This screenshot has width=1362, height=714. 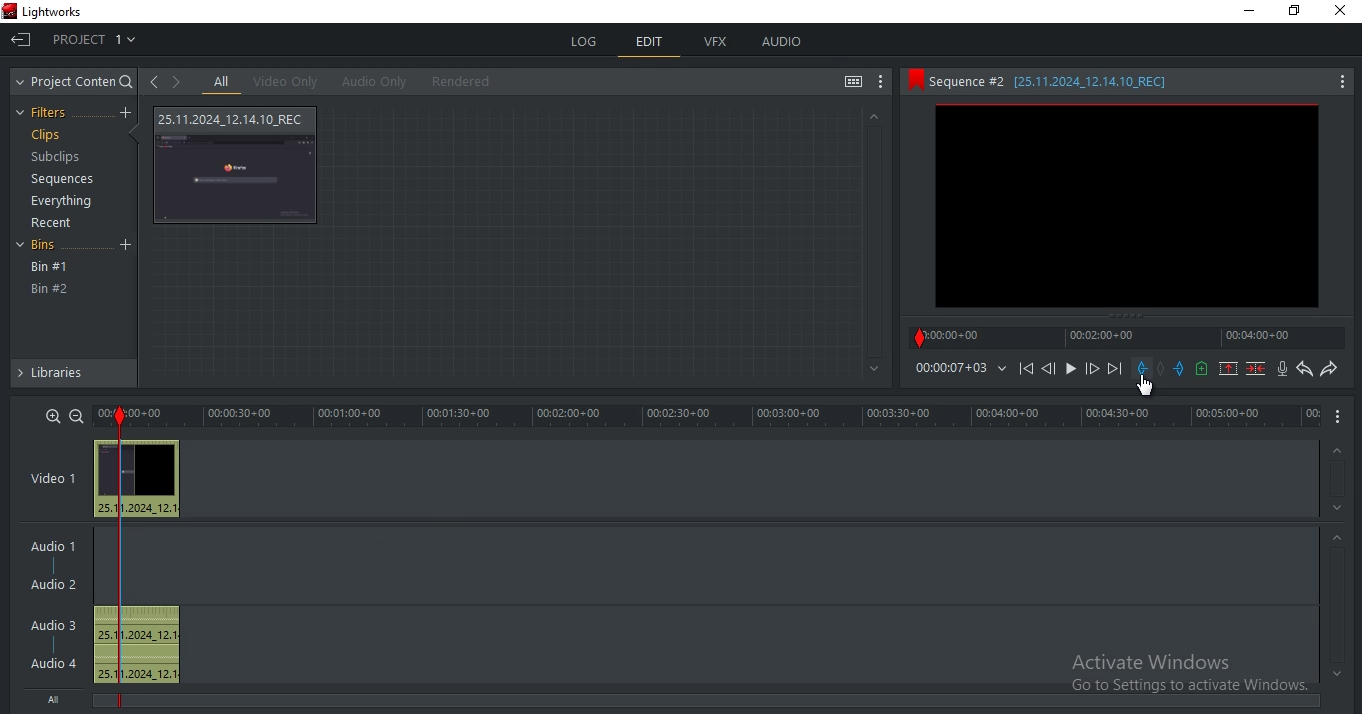 I want to click on redo, so click(x=1329, y=370).